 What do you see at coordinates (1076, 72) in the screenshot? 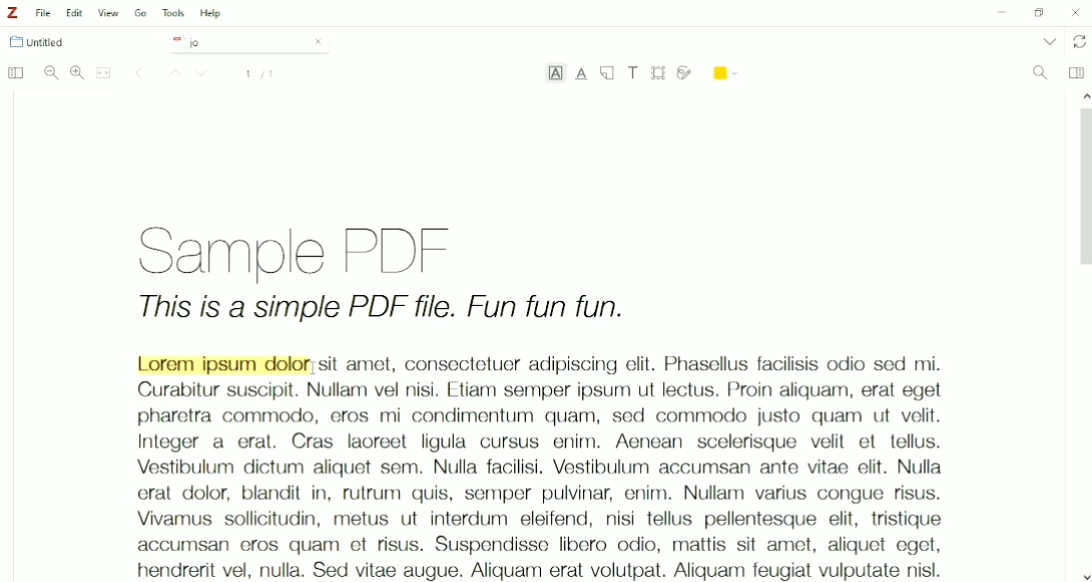
I see `Toggle Context Pane` at bounding box center [1076, 72].